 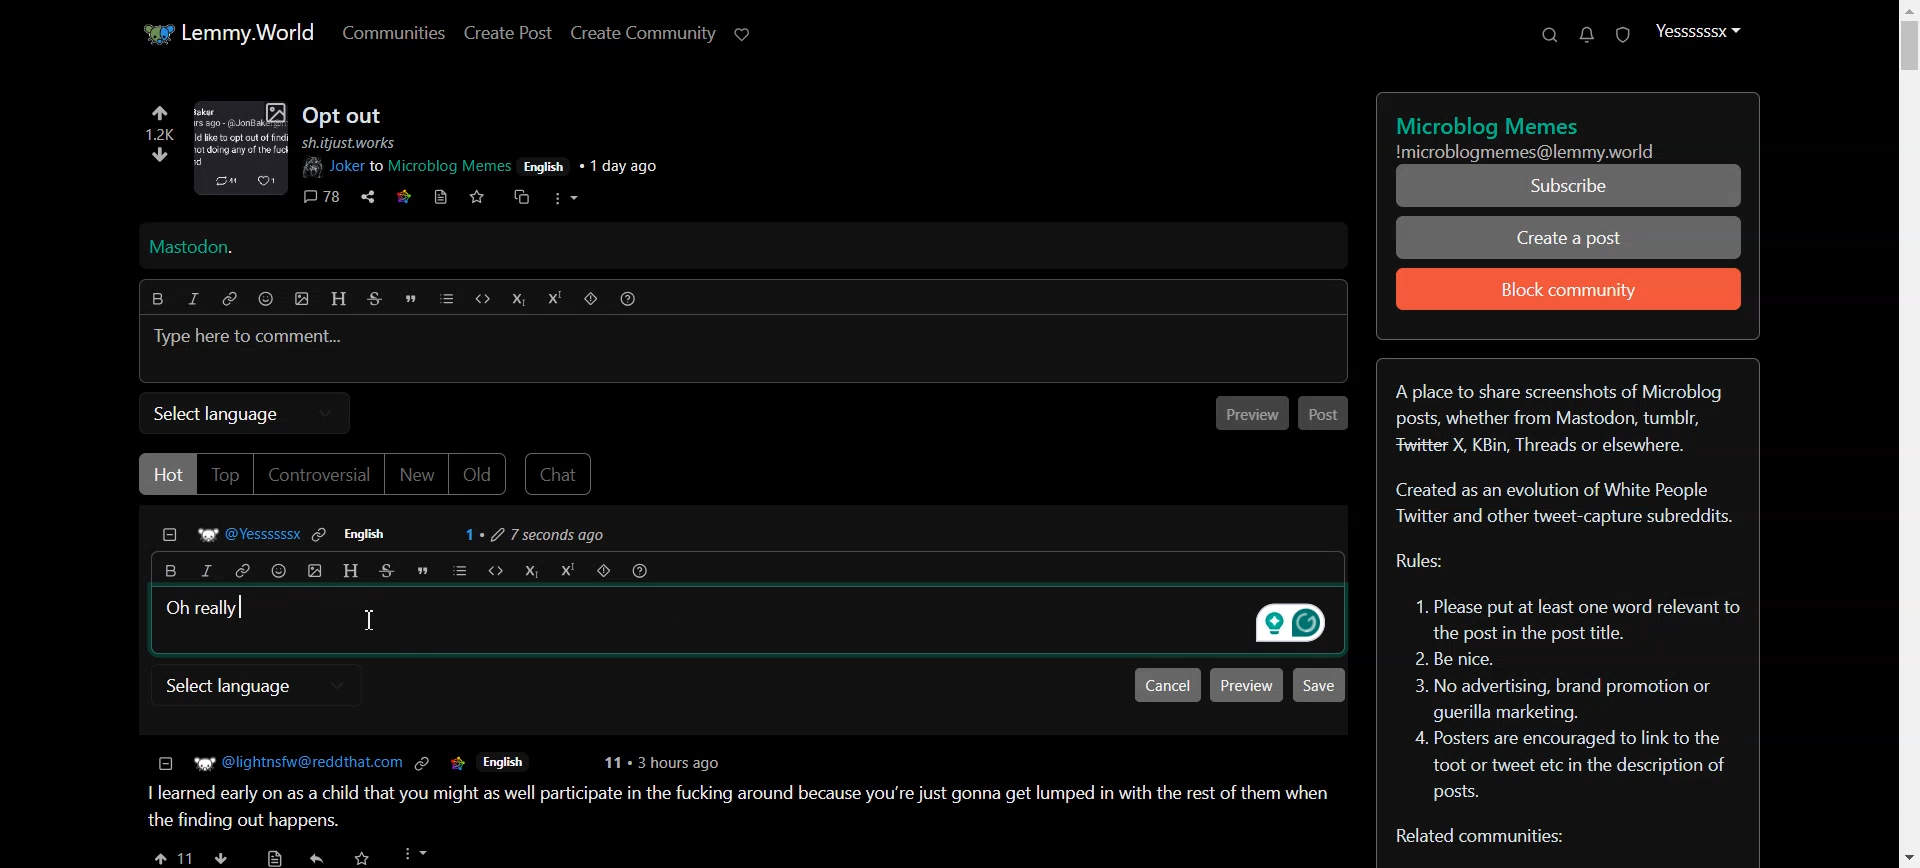 What do you see at coordinates (744, 35) in the screenshot?
I see `Support Lemmy` at bounding box center [744, 35].